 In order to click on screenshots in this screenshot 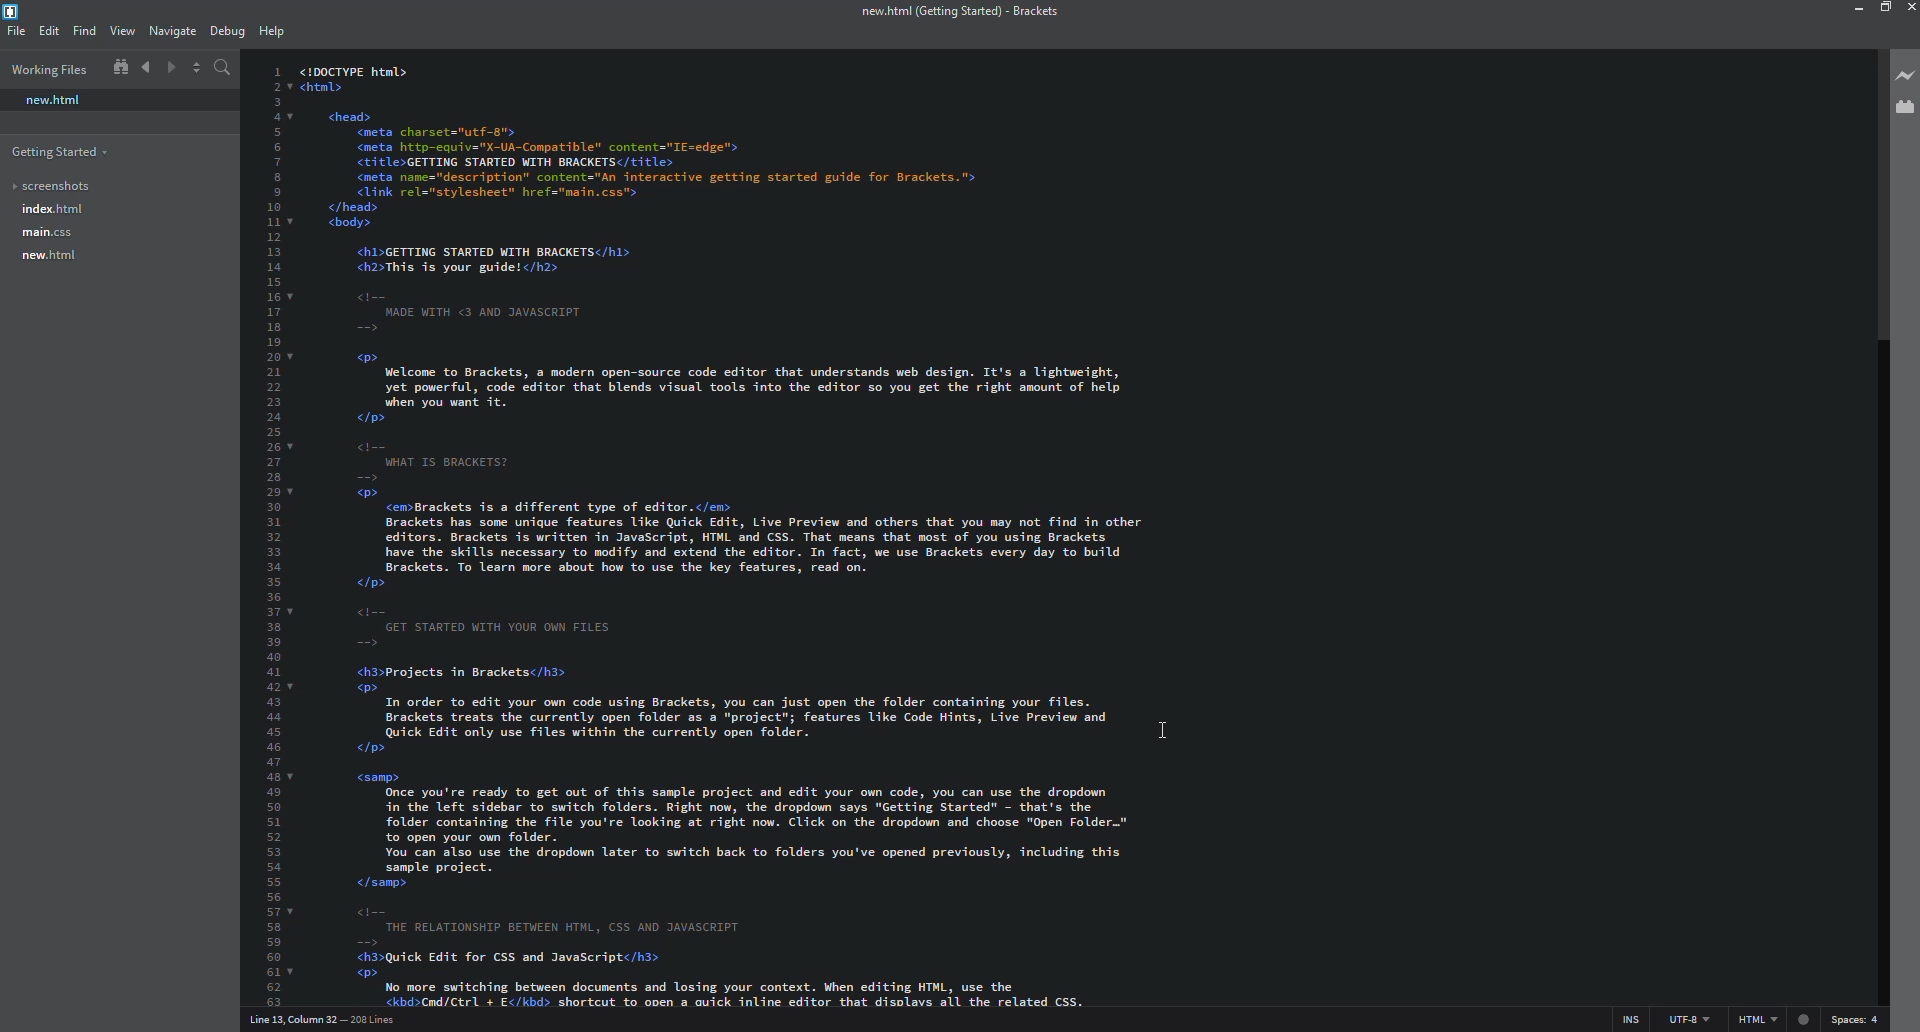, I will do `click(51, 186)`.